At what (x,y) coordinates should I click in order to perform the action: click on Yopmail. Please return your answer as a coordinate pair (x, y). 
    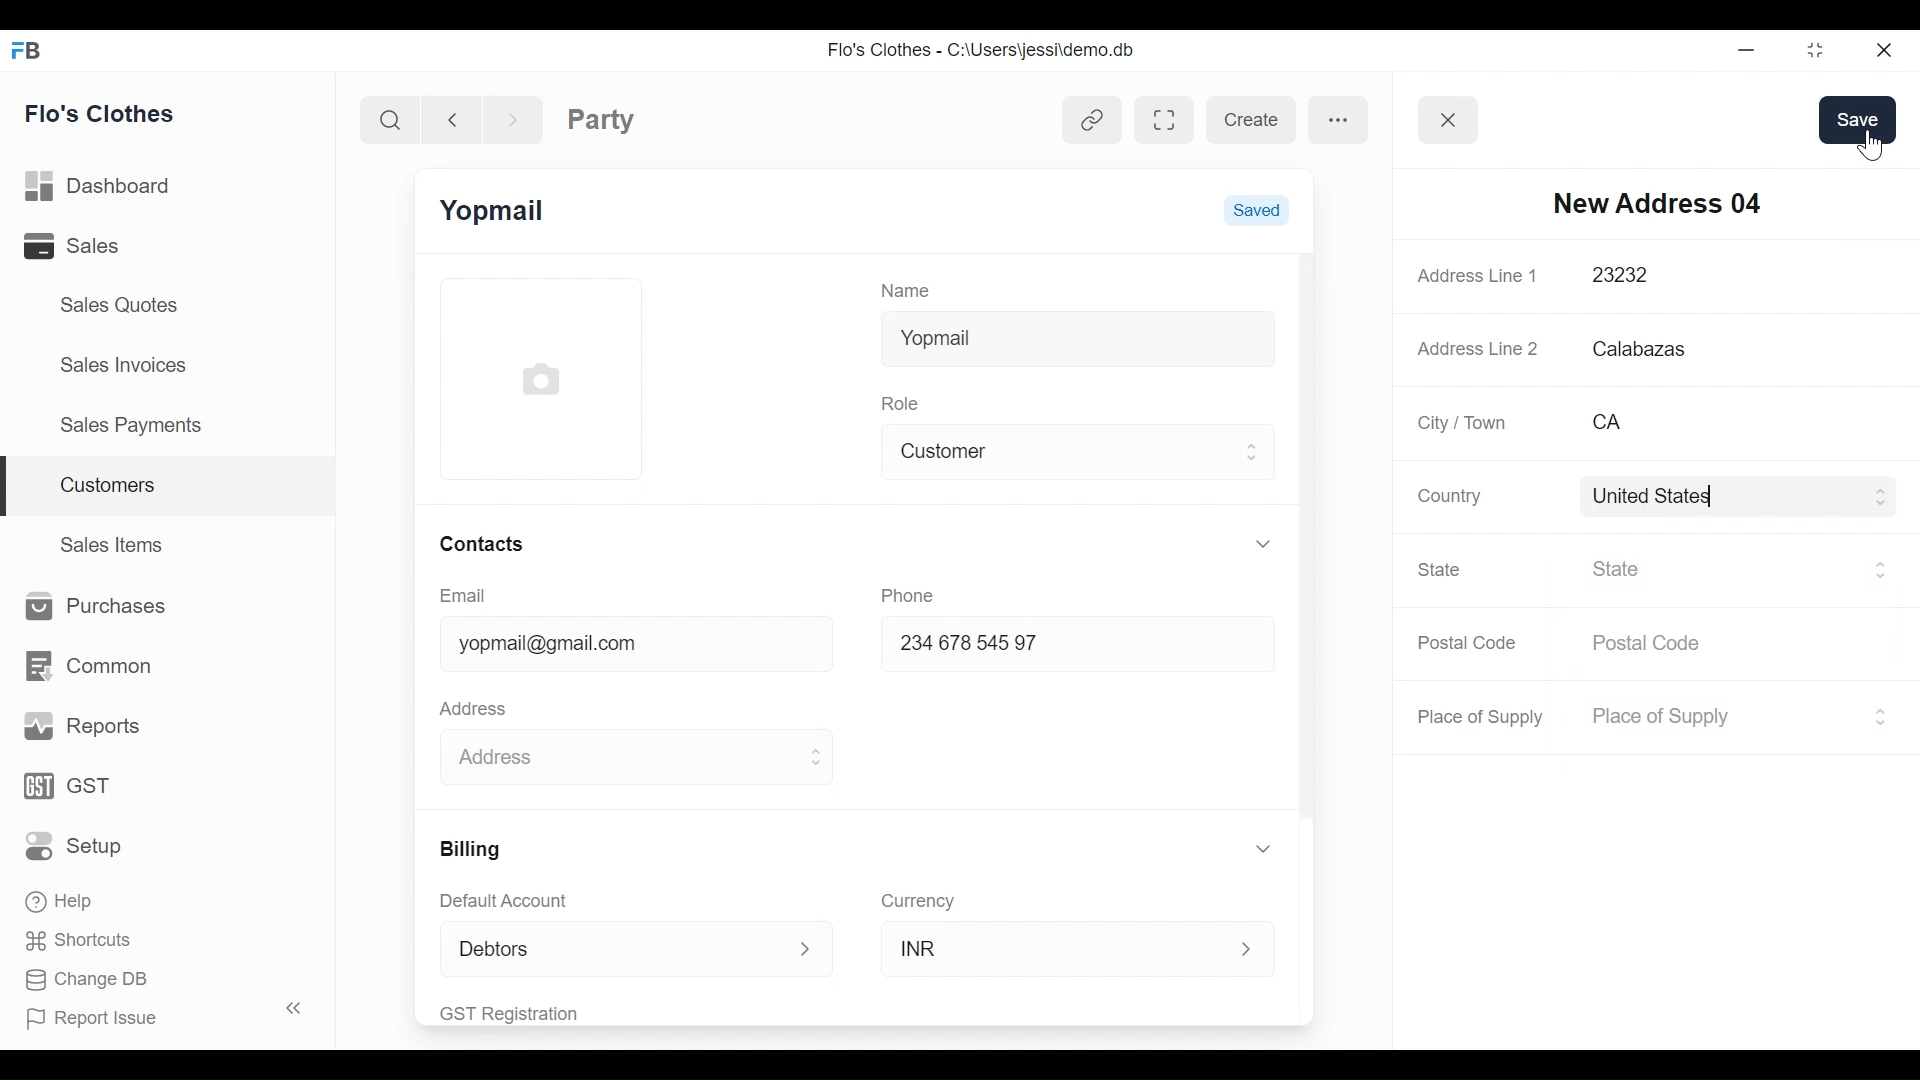
    Looking at the image, I should click on (495, 211).